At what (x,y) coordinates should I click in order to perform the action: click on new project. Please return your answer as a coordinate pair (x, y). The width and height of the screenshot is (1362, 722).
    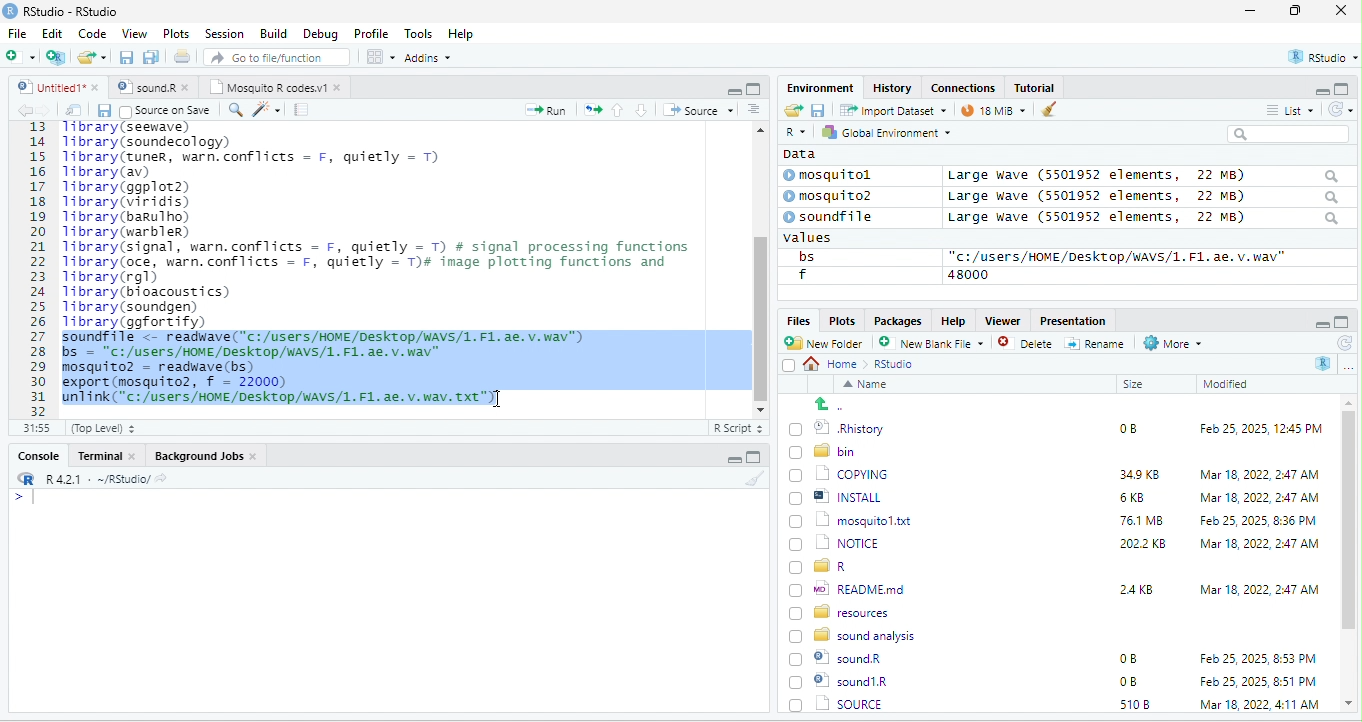
    Looking at the image, I should click on (57, 57).